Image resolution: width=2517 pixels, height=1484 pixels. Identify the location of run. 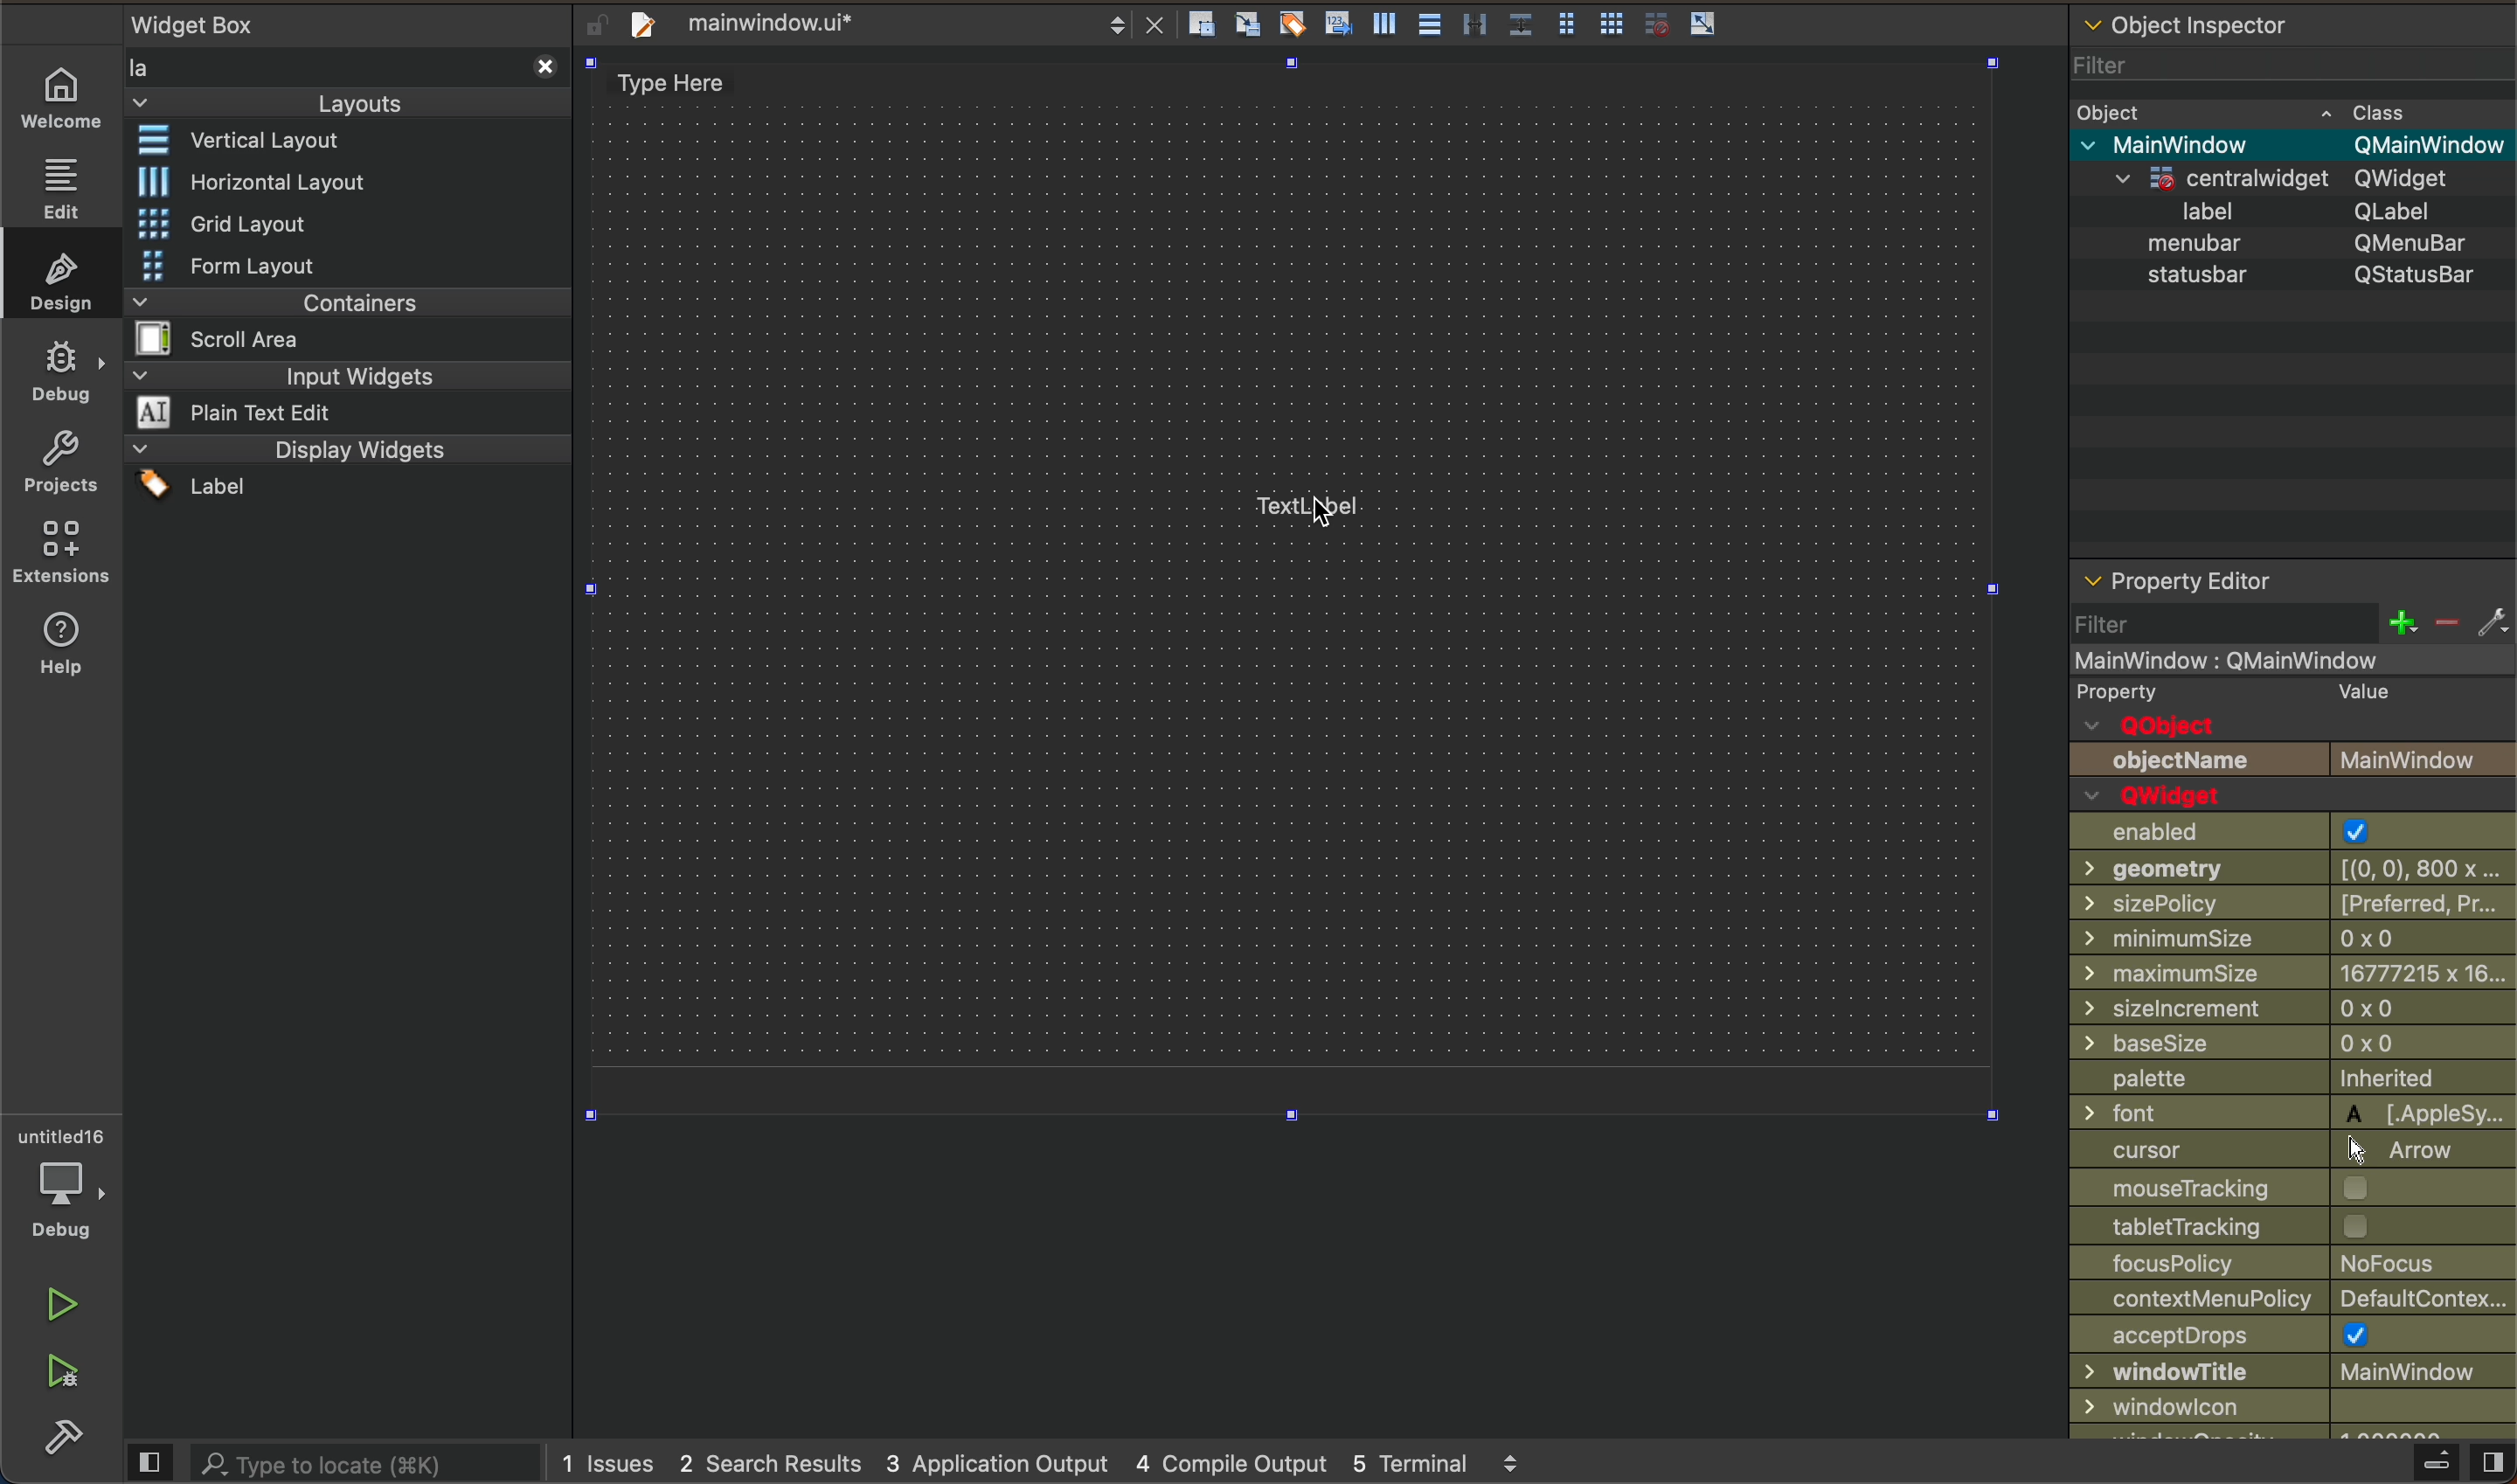
(63, 1302).